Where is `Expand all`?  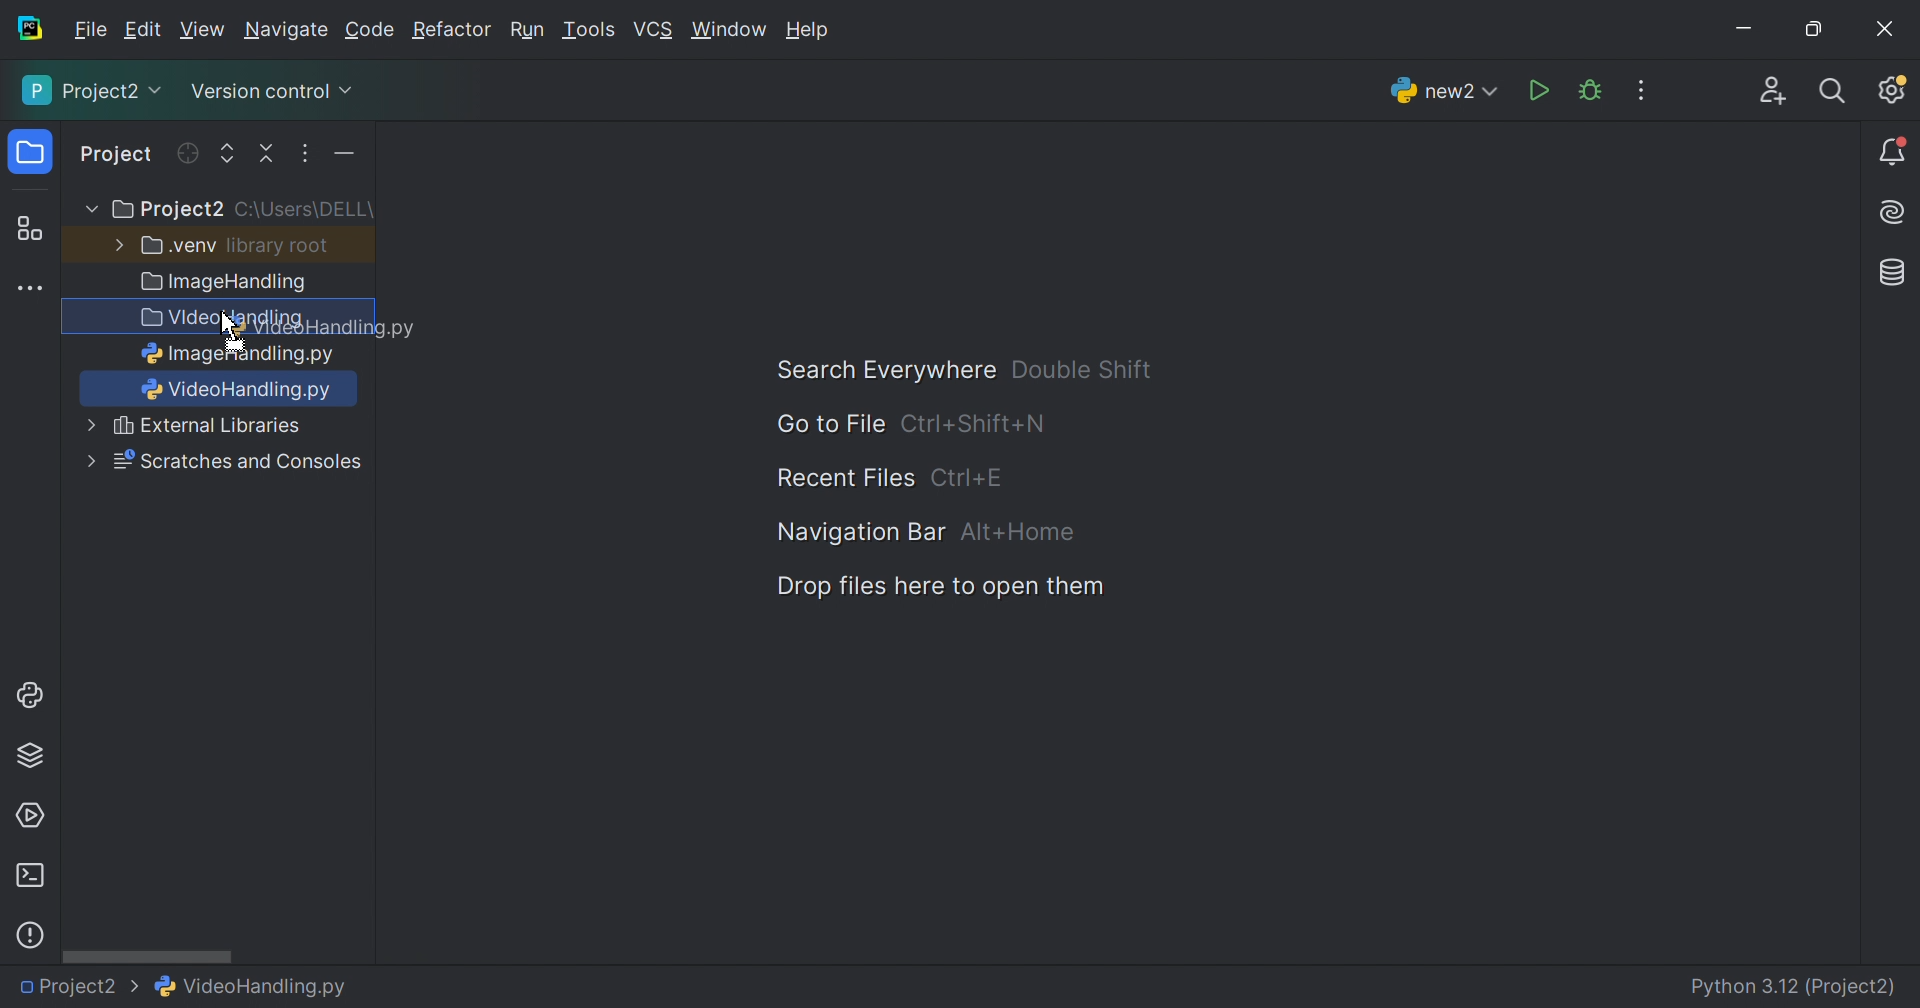
Expand all is located at coordinates (228, 155).